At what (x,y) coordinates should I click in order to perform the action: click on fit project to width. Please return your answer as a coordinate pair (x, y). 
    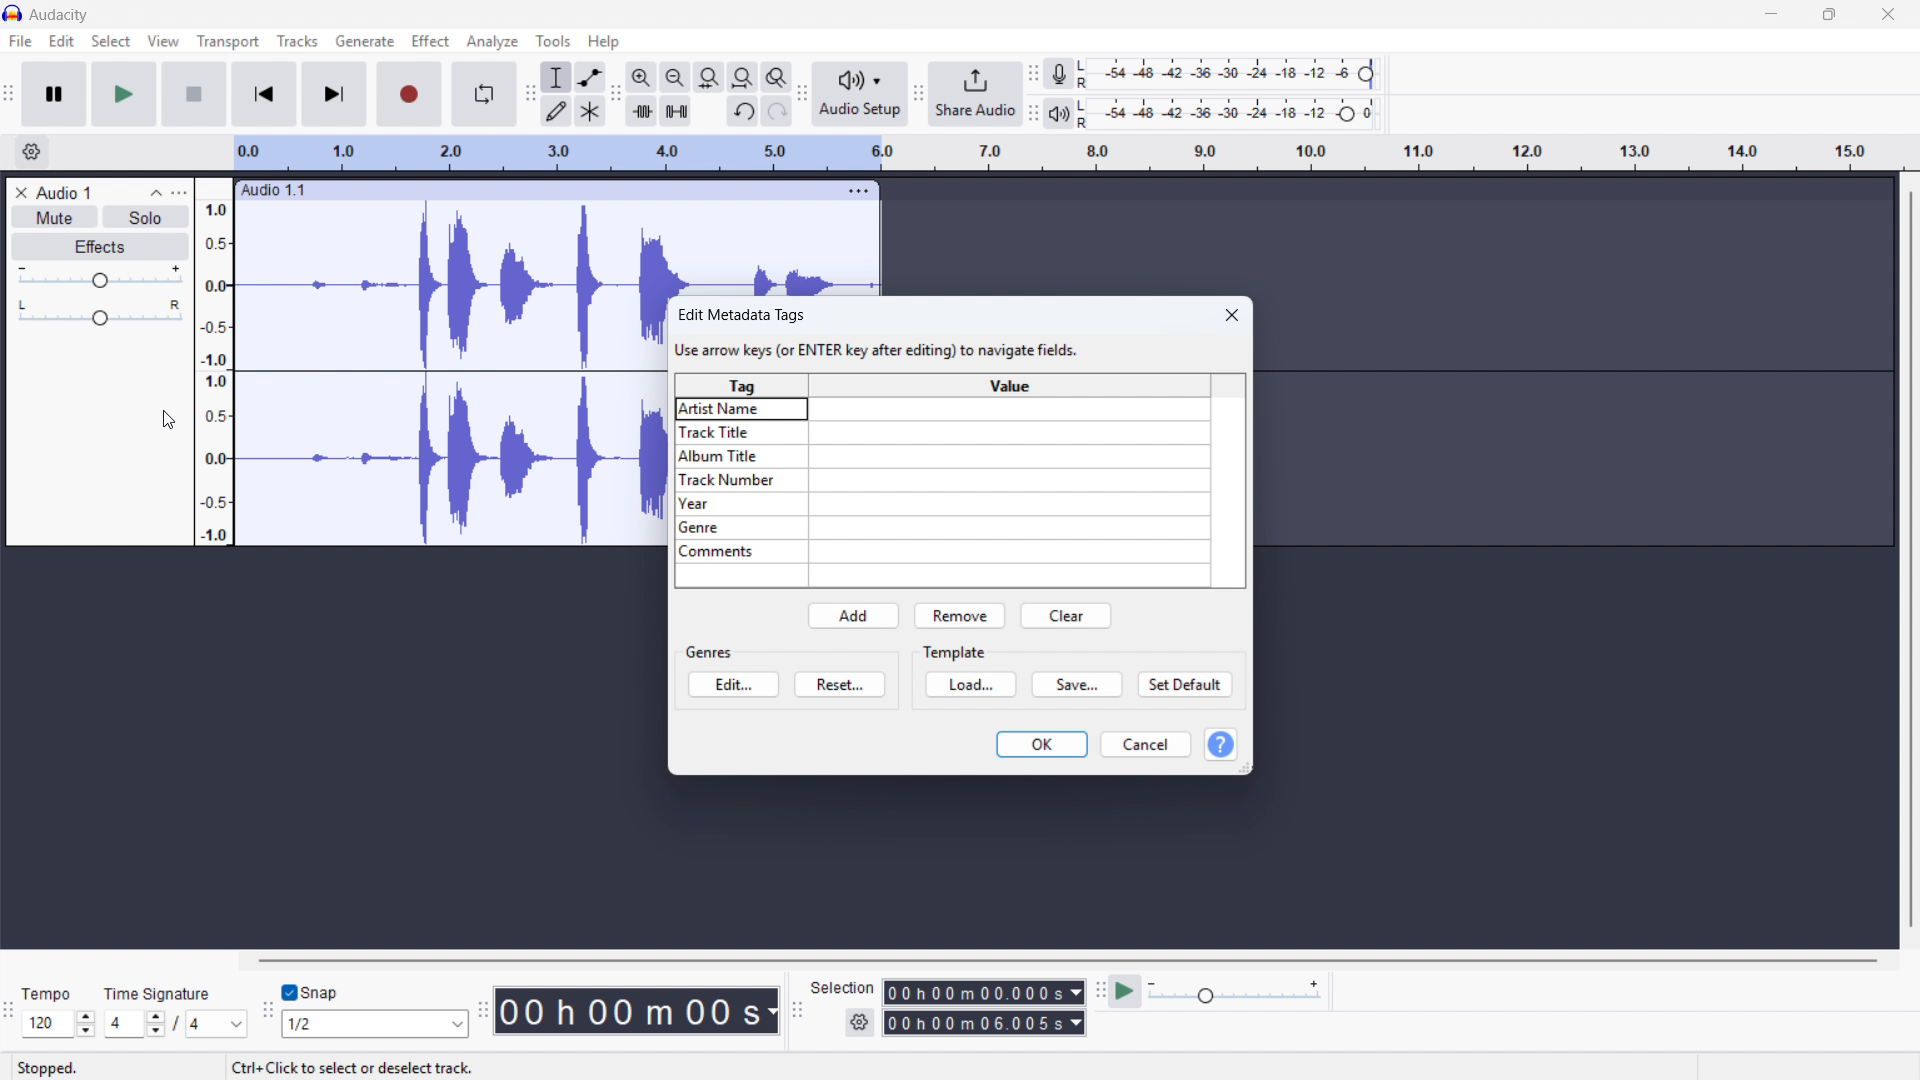
    Looking at the image, I should click on (744, 77).